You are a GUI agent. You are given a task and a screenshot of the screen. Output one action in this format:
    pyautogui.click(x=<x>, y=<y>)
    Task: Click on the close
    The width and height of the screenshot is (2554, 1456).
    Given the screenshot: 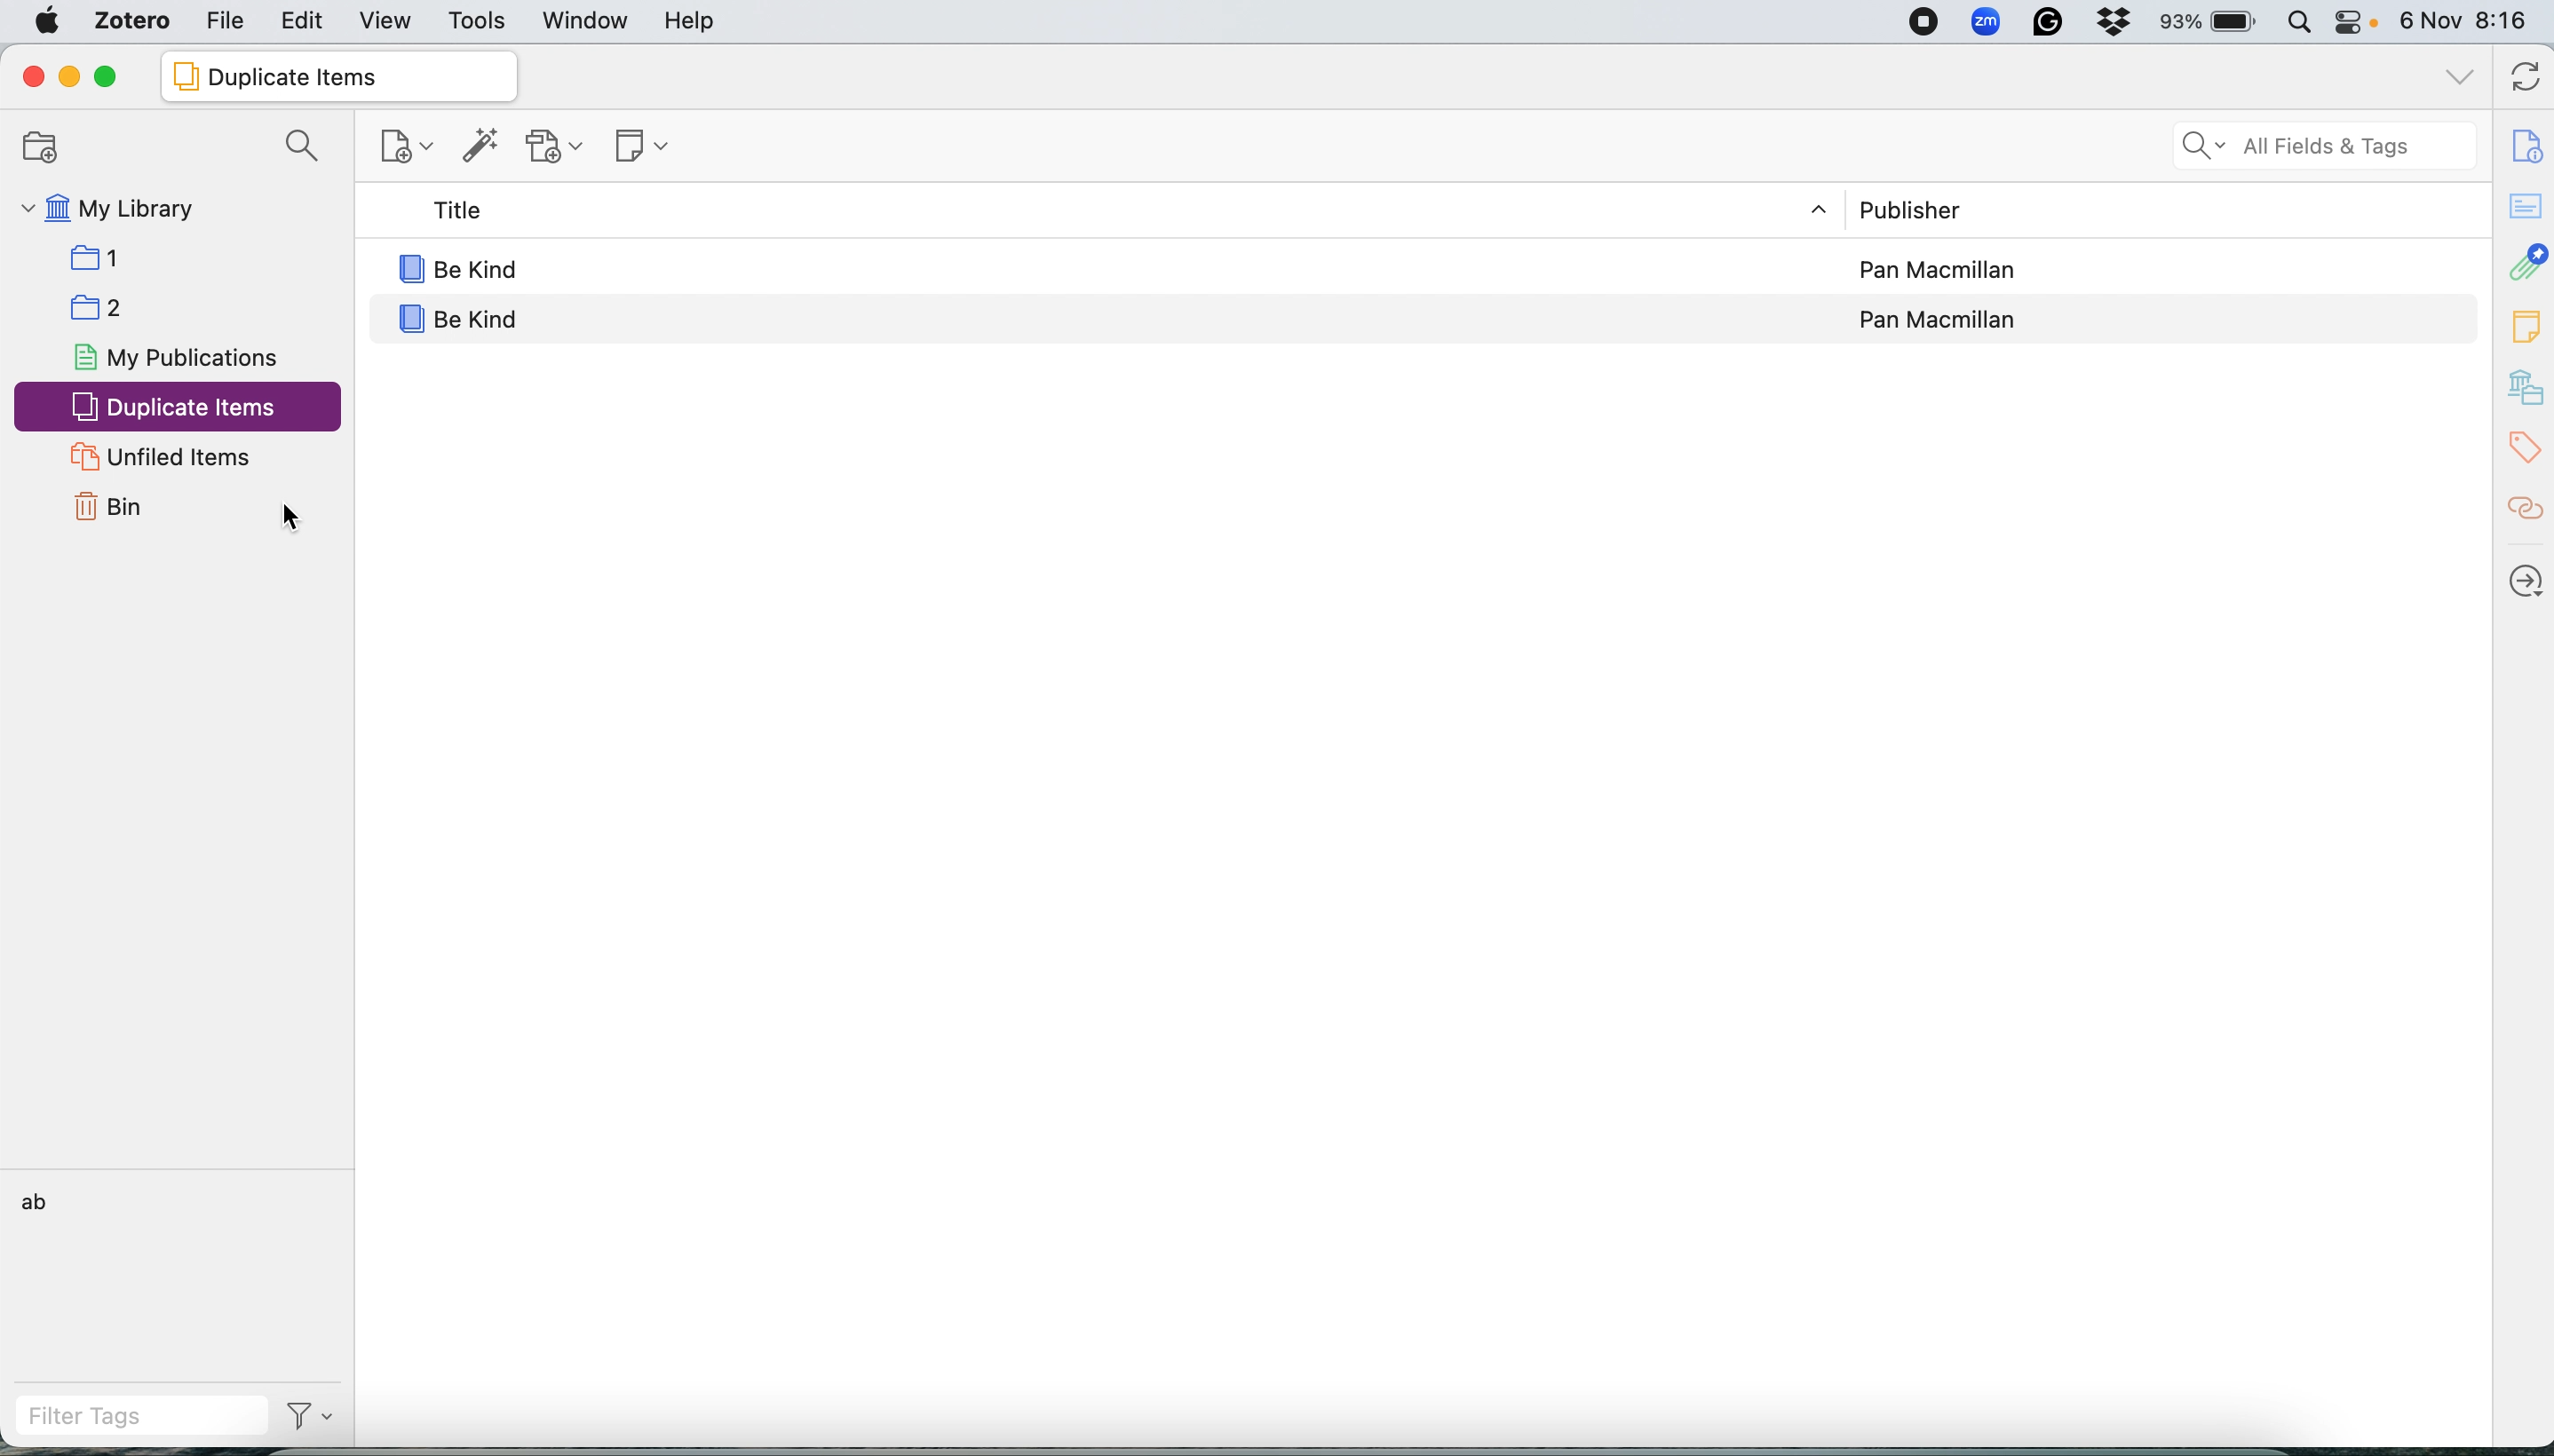 What is the action you would take?
    pyautogui.click(x=34, y=73)
    